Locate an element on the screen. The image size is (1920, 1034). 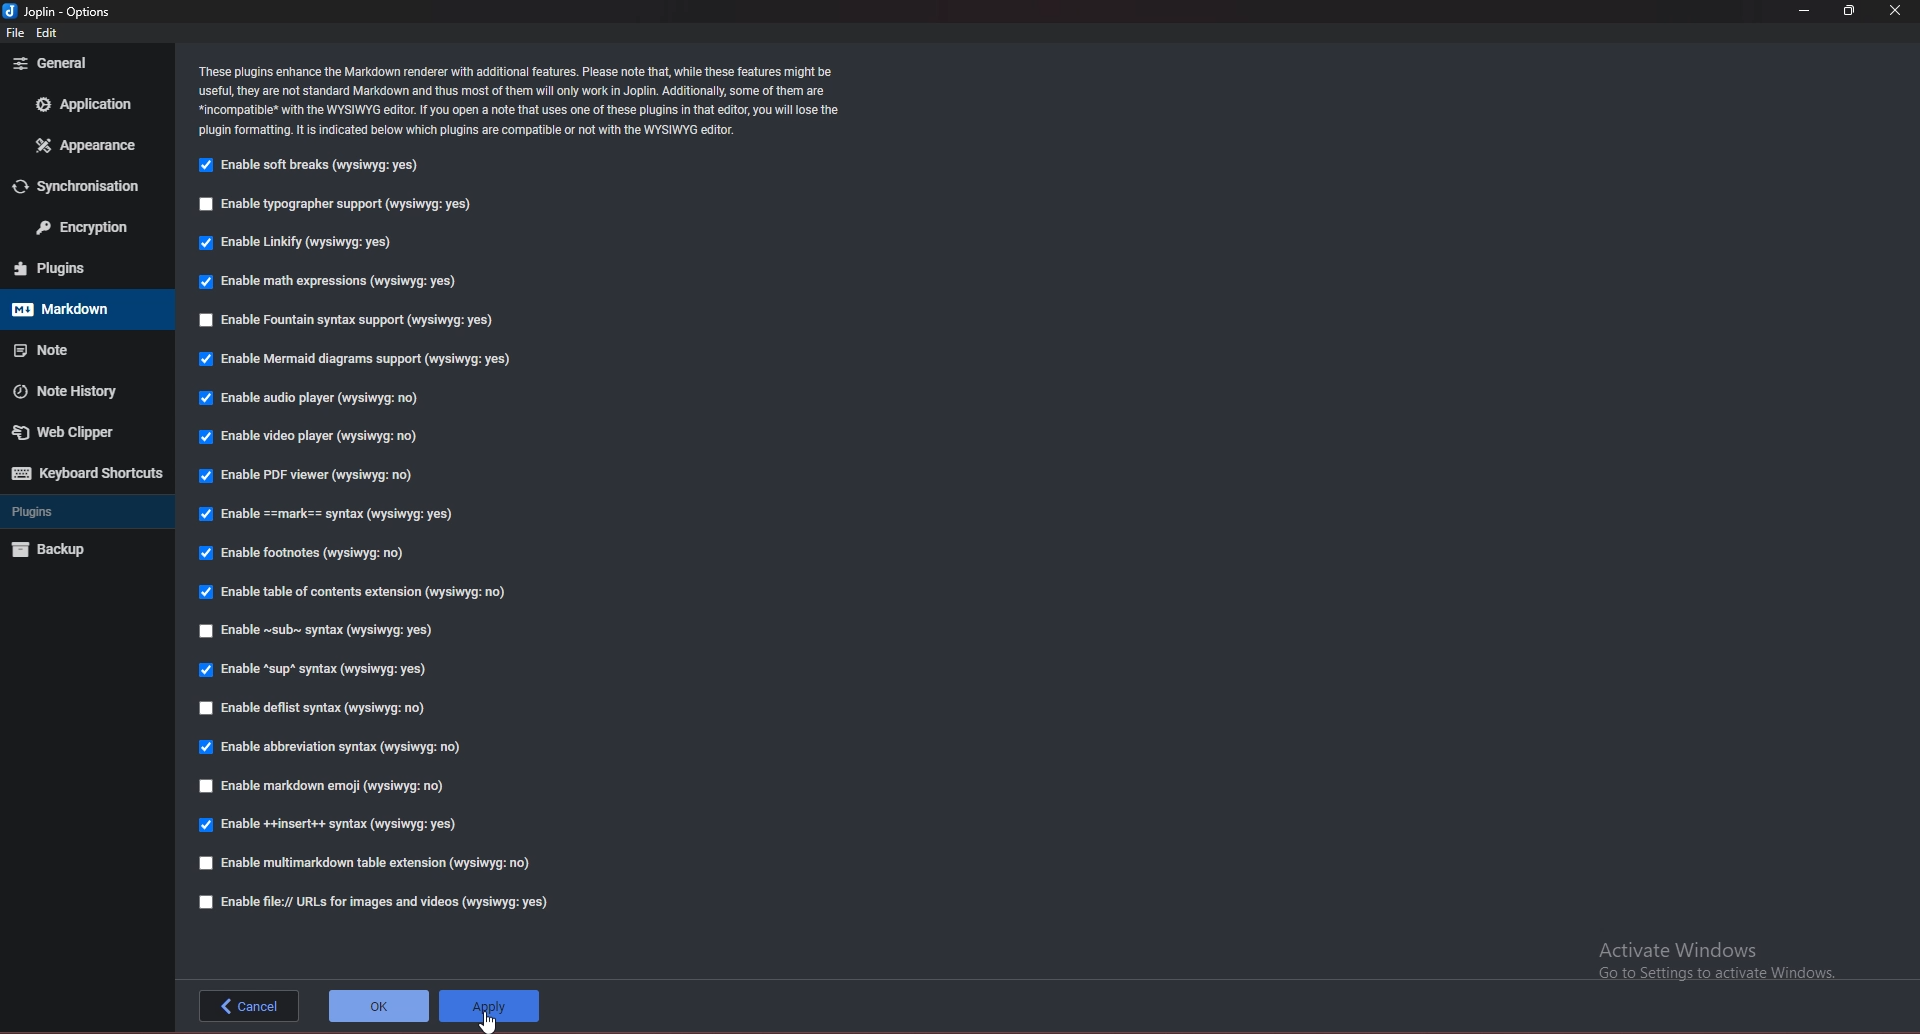
backup is located at coordinates (80, 550).